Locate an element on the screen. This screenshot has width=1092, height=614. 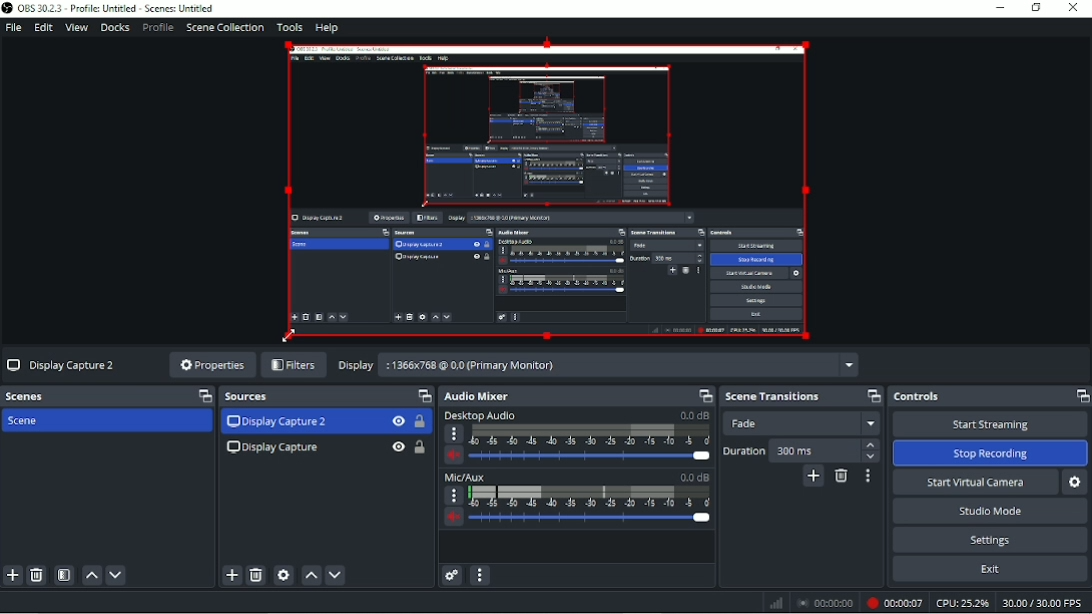
Sources is located at coordinates (253, 398).